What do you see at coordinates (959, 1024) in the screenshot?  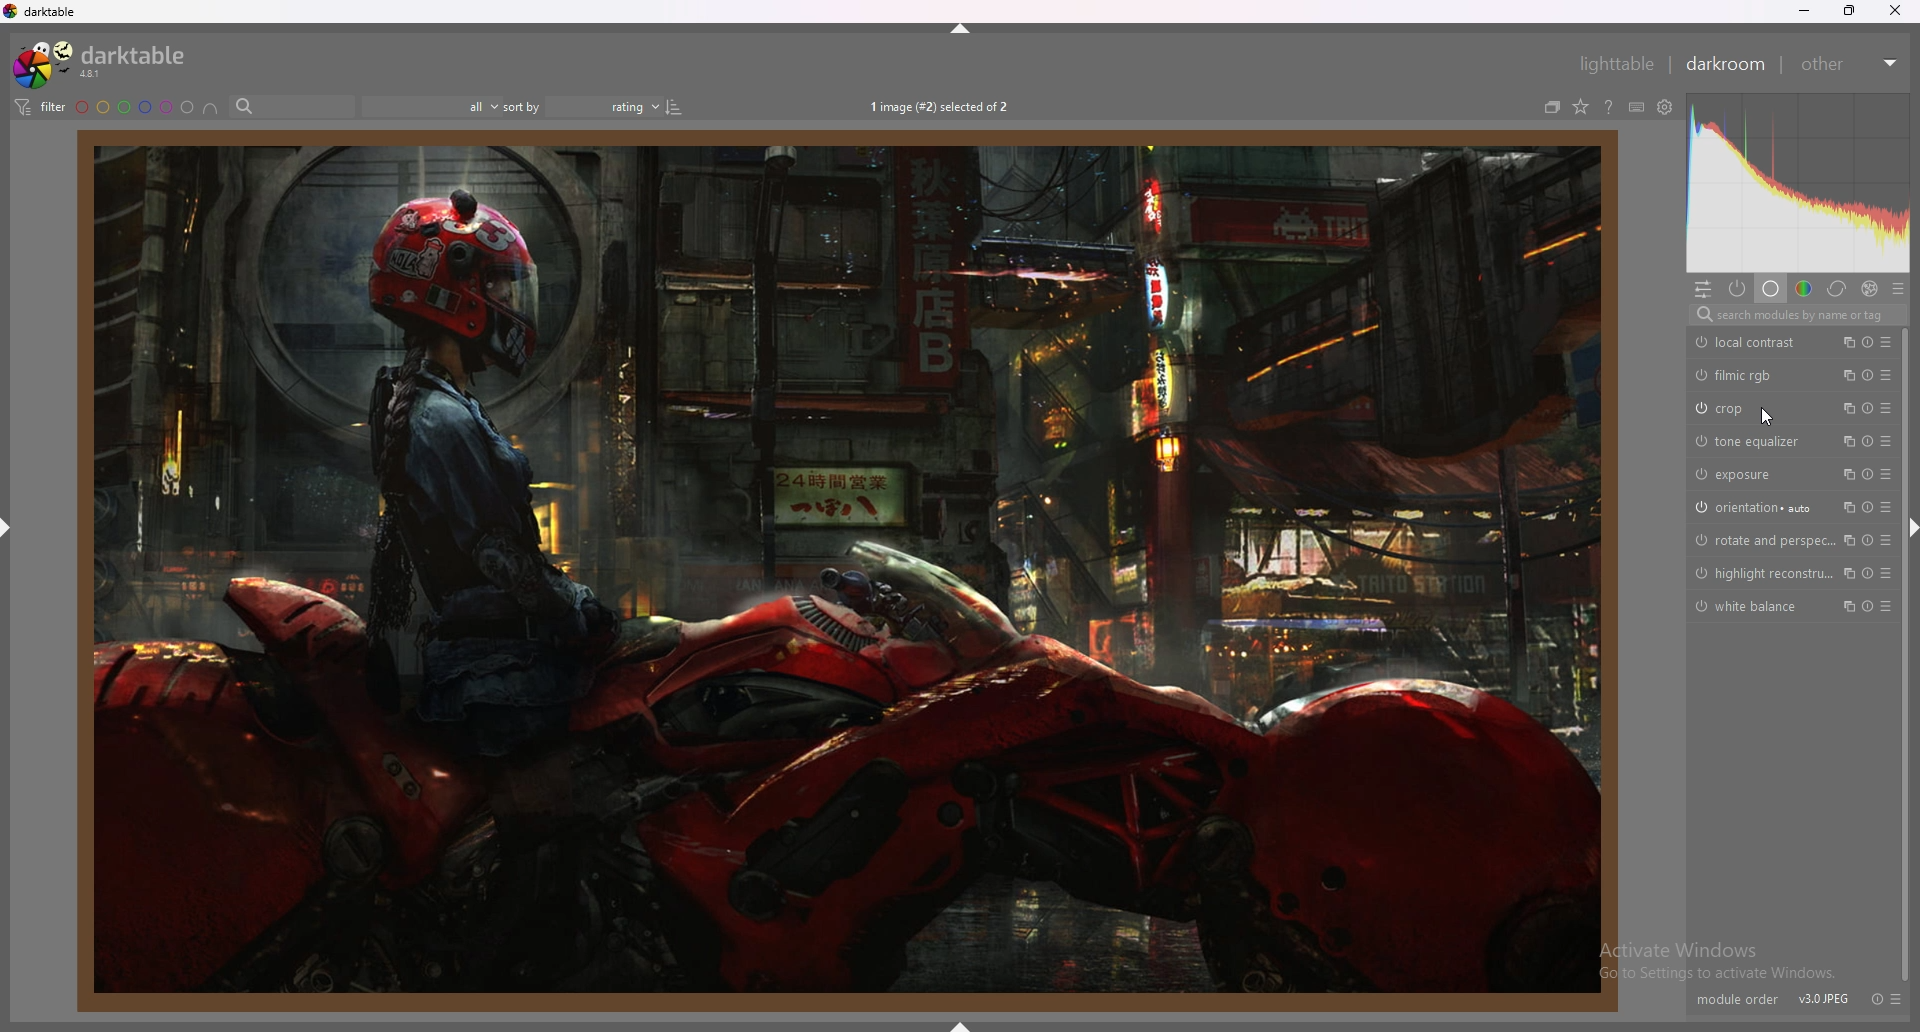 I see `hide` at bounding box center [959, 1024].